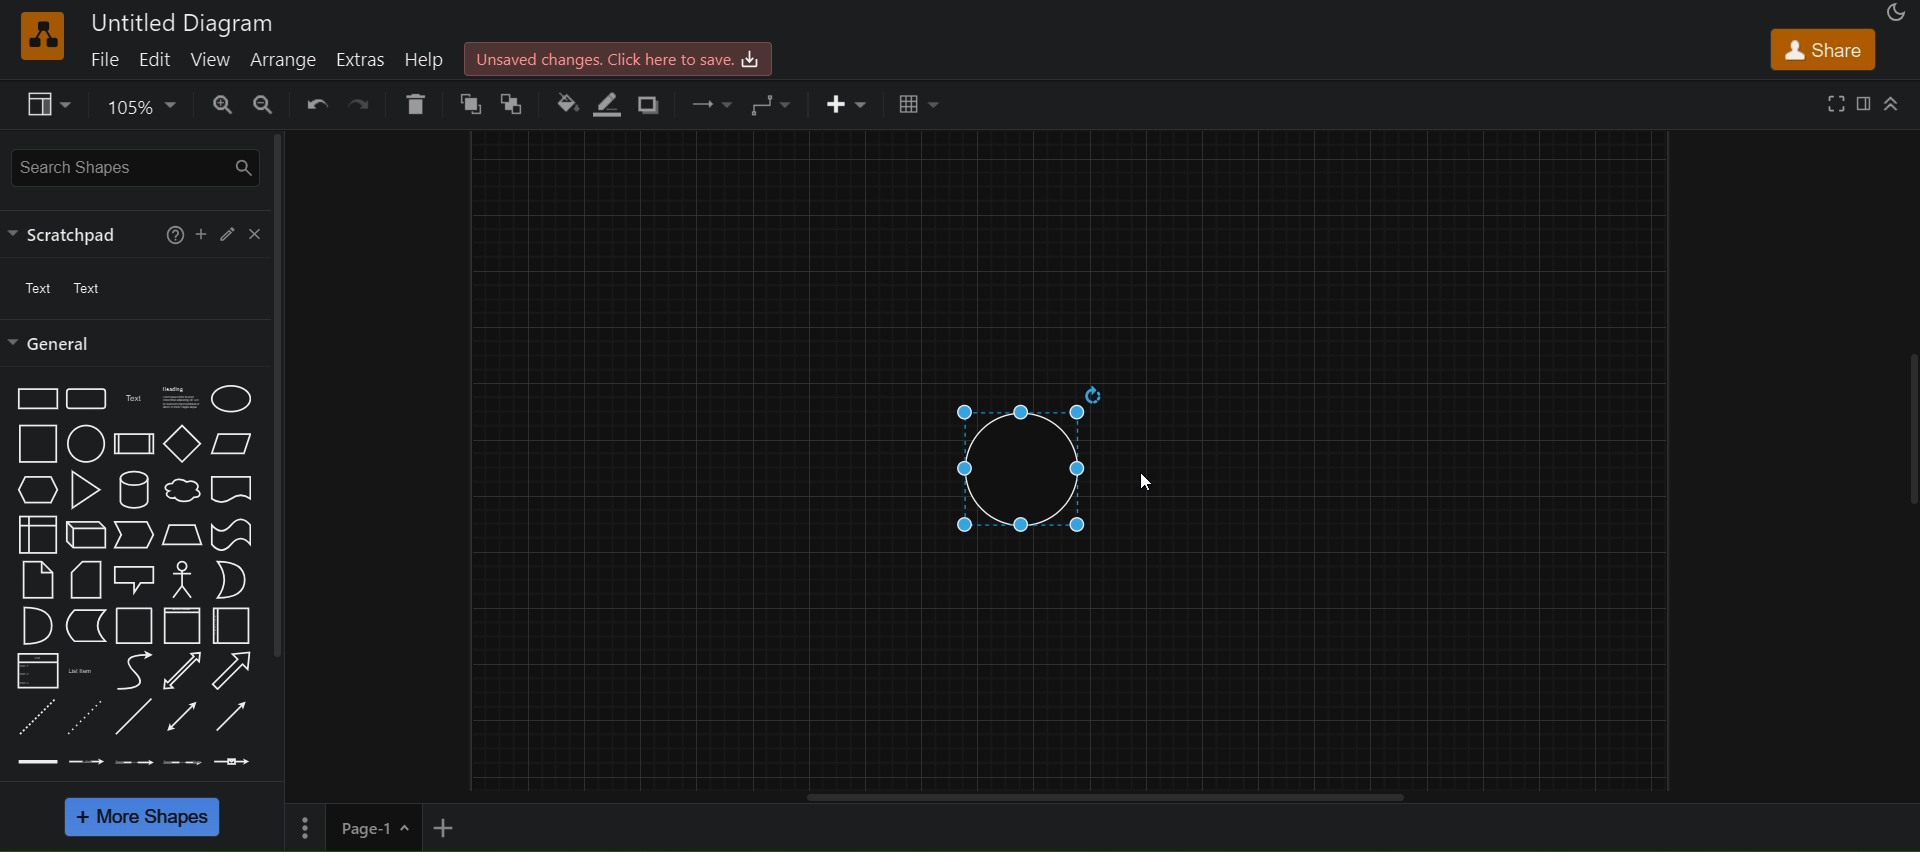 Image resolution: width=1920 pixels, height=852 pixels. Describe the element at coordinates (133, 491) in the screenshot. I see `cylinder` at that location.